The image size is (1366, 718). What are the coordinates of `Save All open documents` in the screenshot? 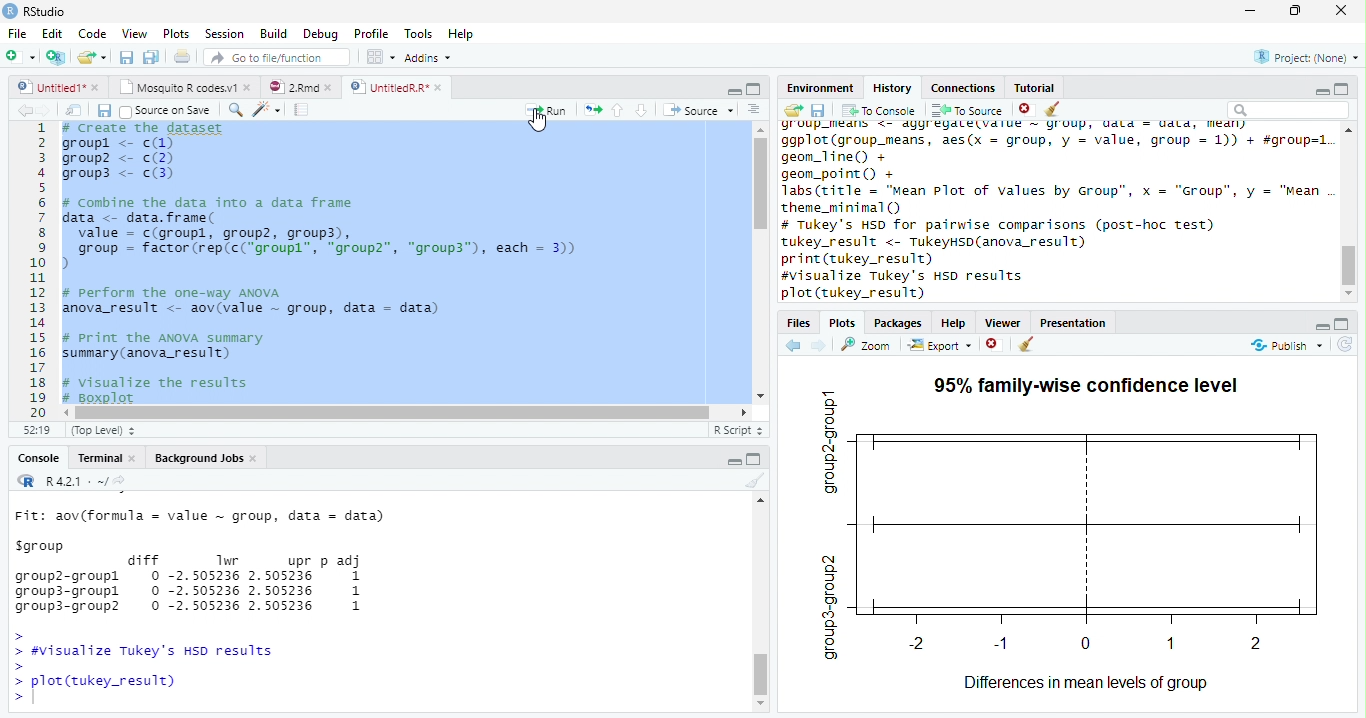 It's located at (150, 57).